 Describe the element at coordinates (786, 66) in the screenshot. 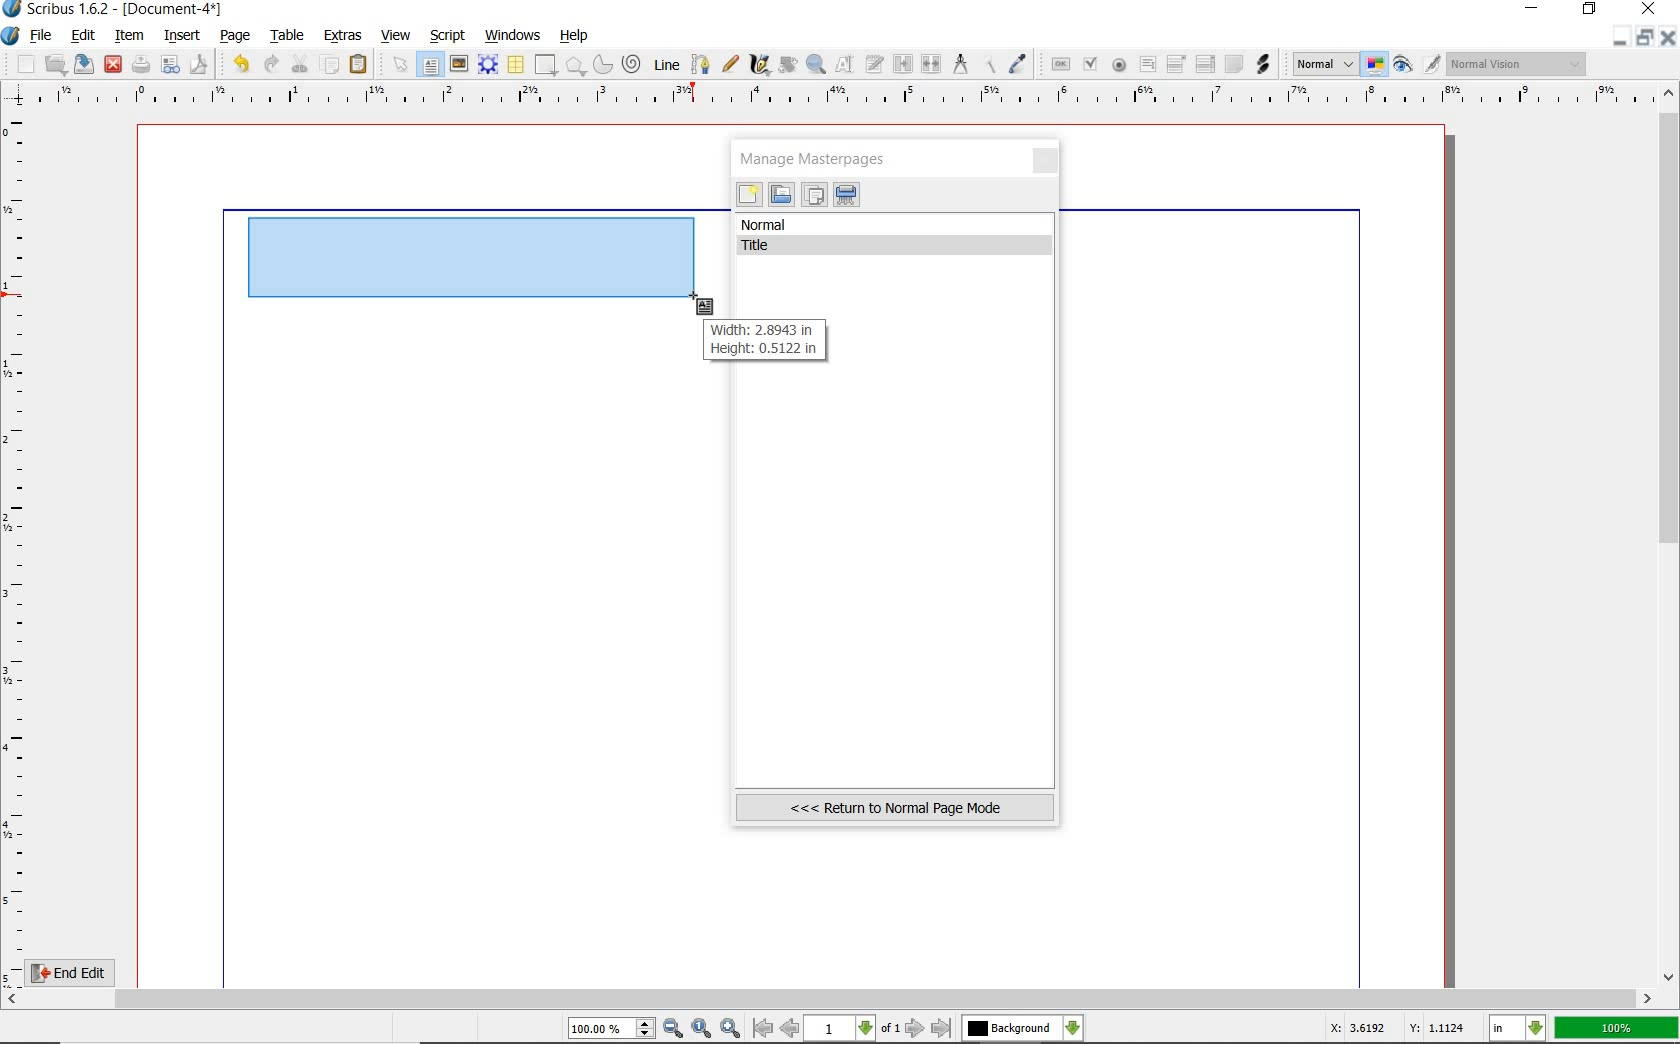

I see `rotate item` at that location.